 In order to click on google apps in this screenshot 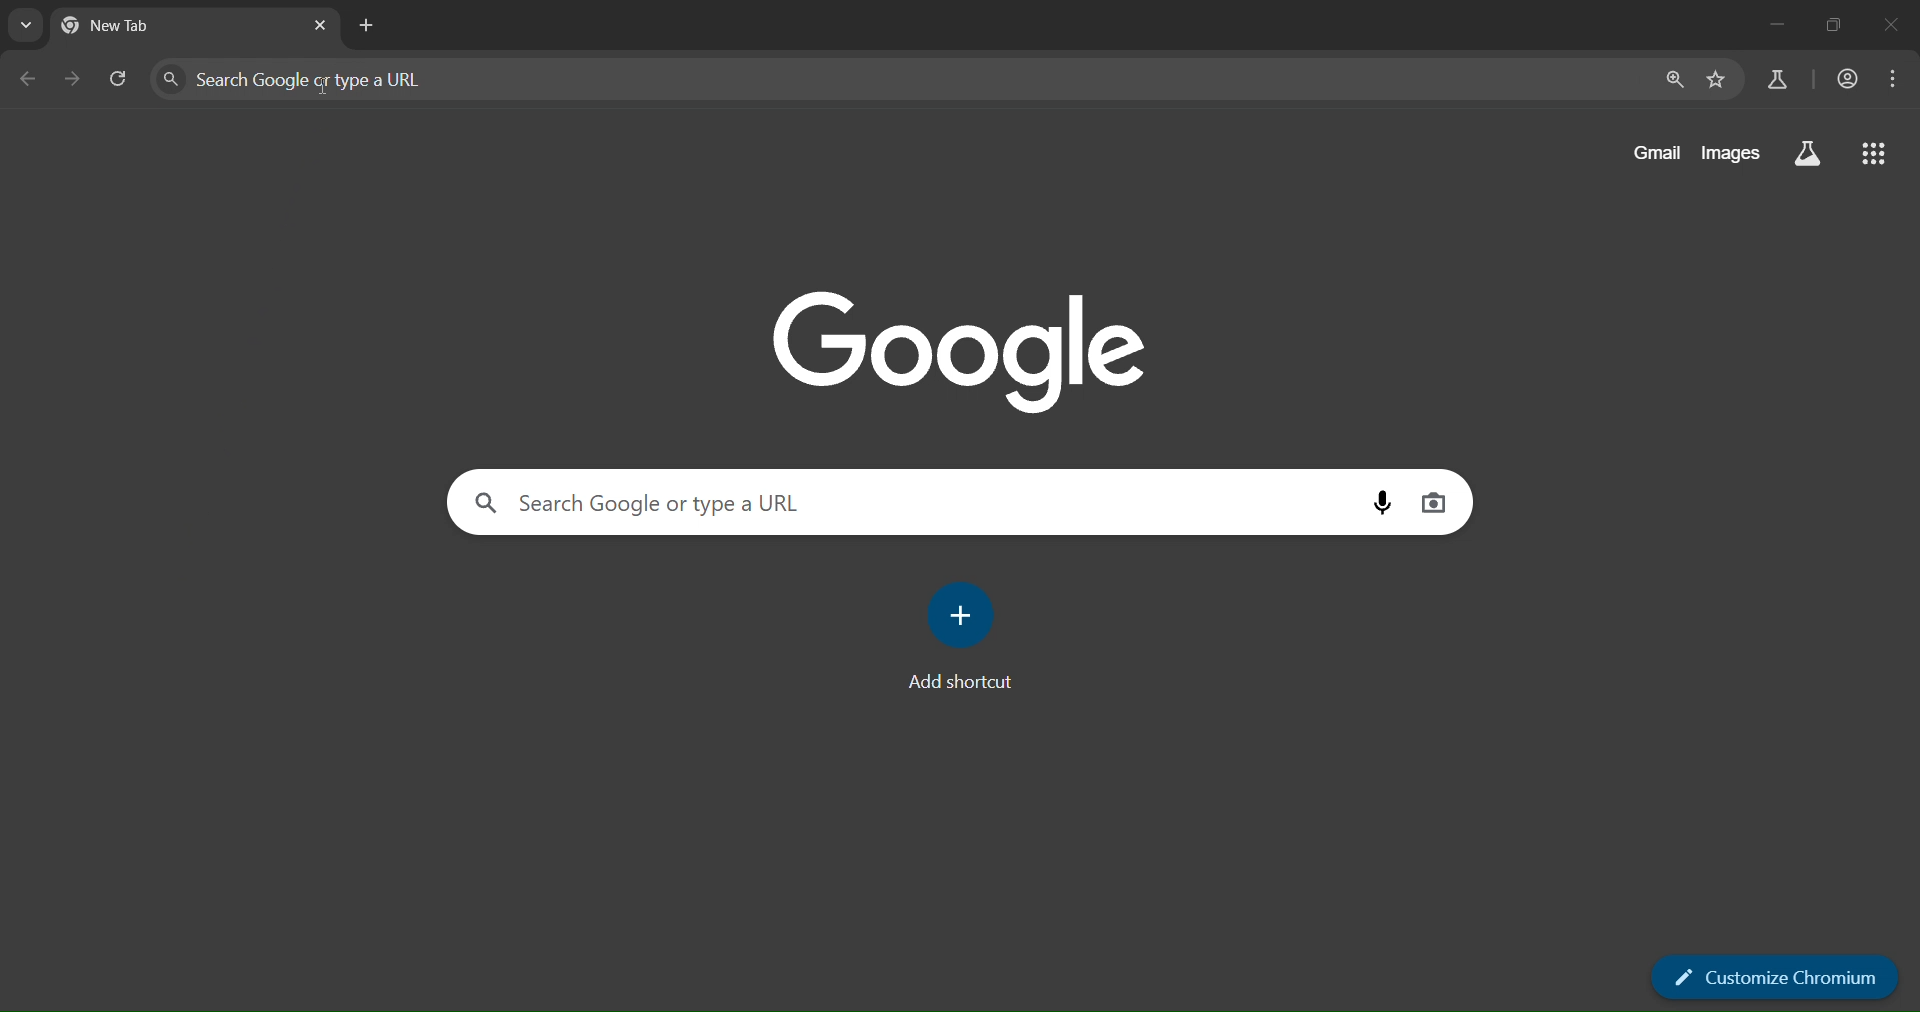, I will do `click(1874, 153)`.